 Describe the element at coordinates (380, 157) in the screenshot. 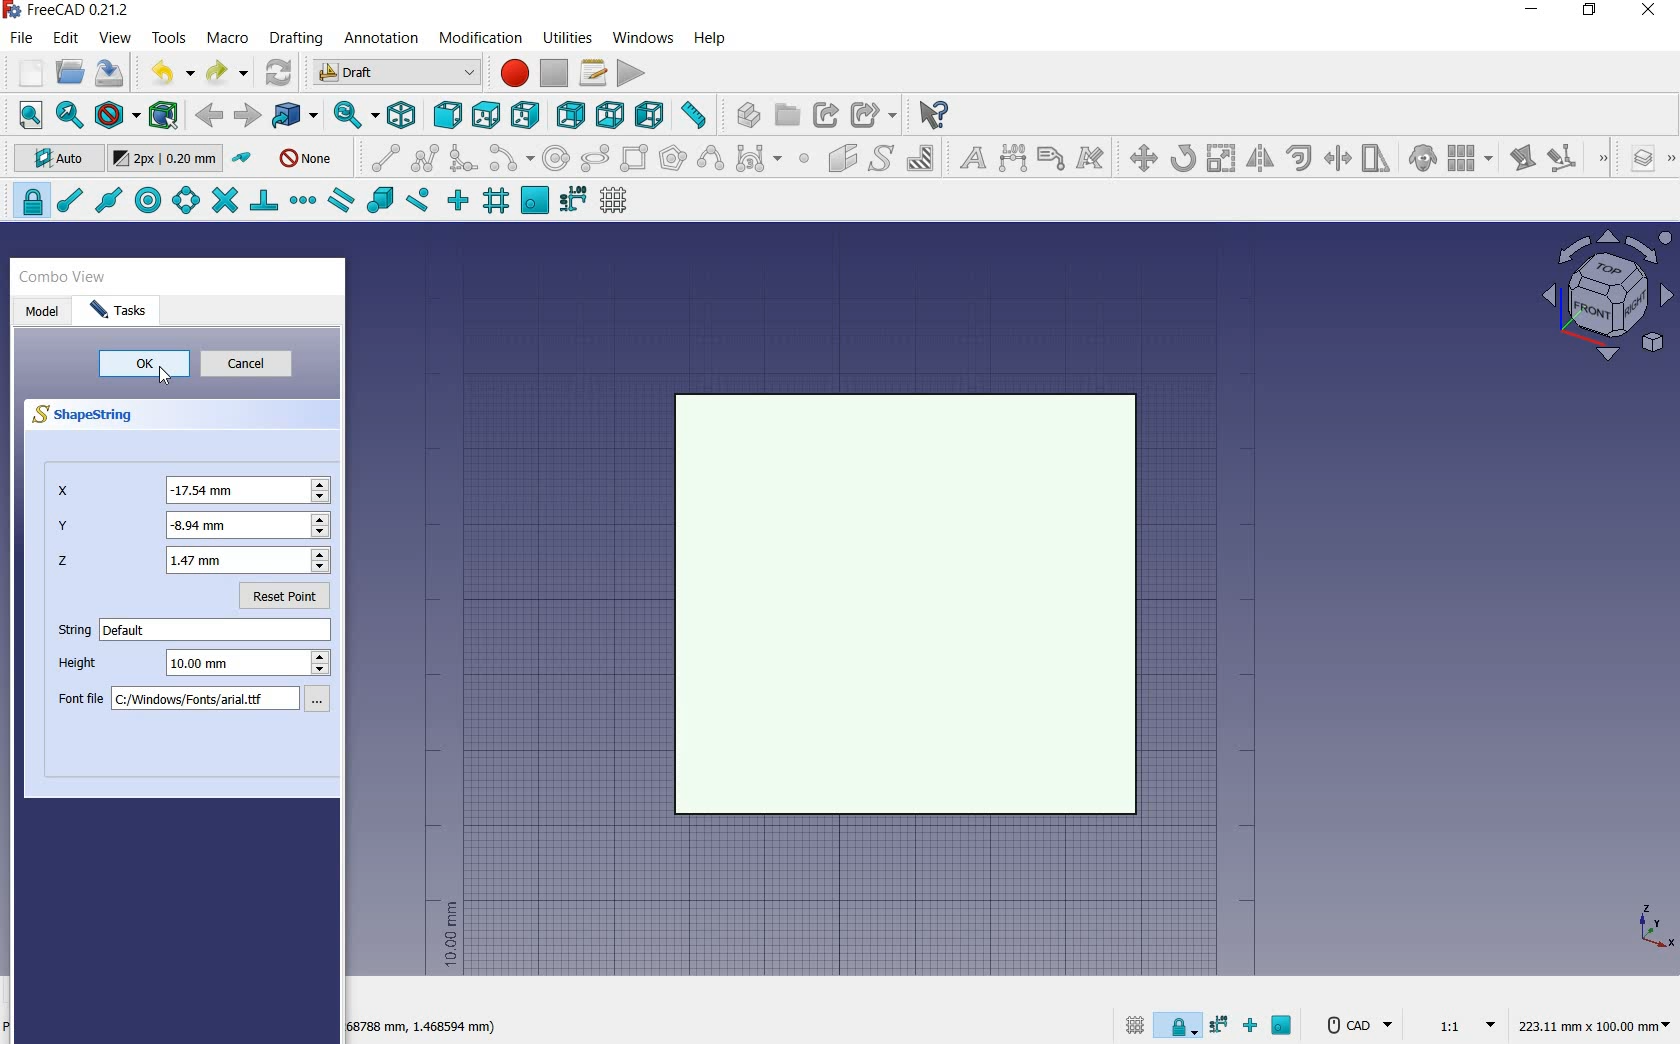

I see `line` at that location.